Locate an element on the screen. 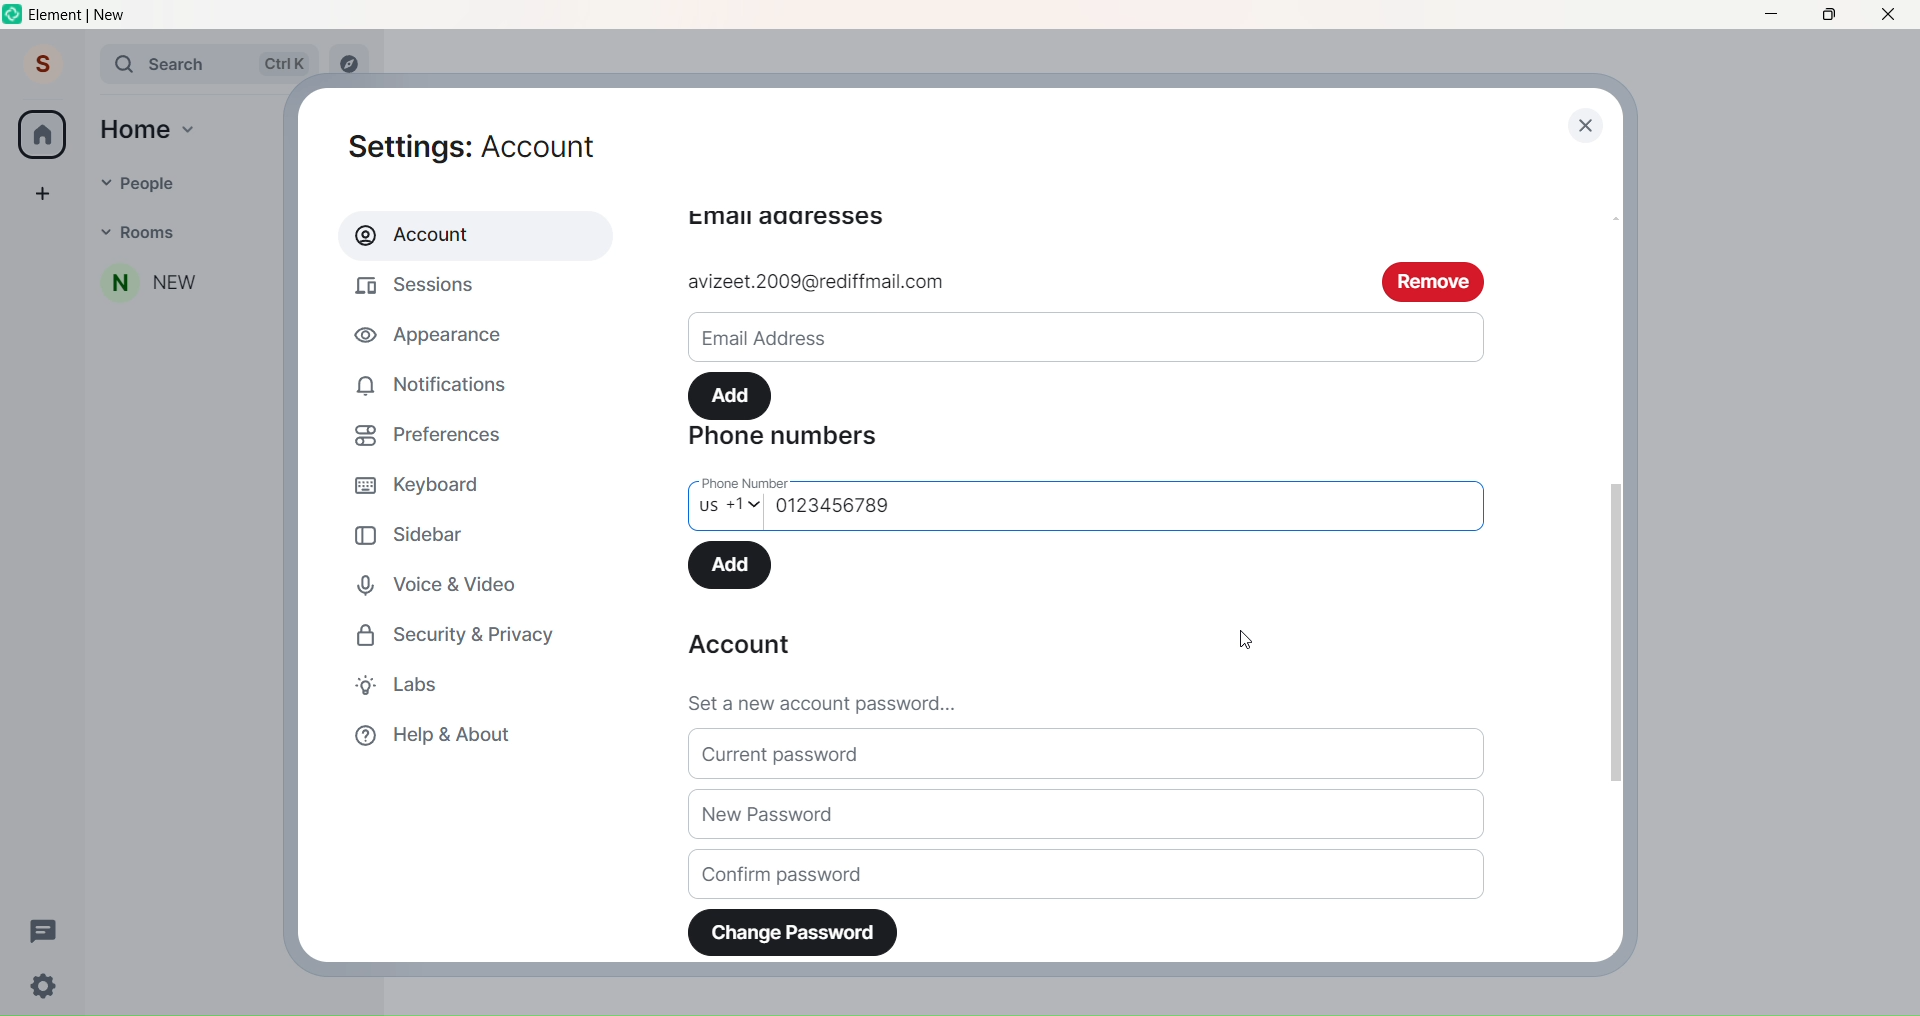  Current Password is located at coordinates (1090, 755).